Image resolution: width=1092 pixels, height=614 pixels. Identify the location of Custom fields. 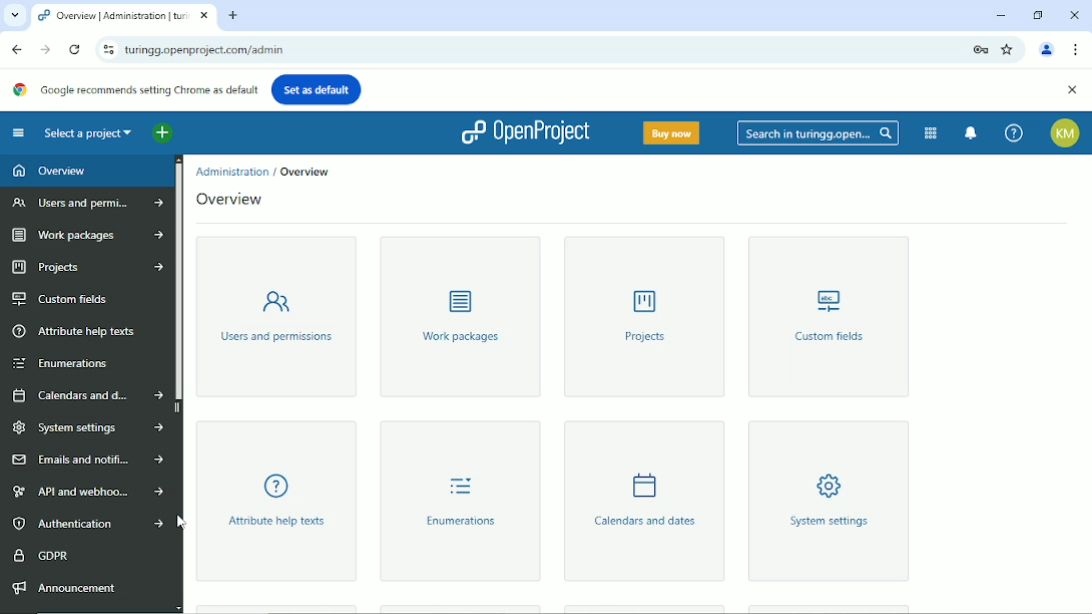
(62, 299).